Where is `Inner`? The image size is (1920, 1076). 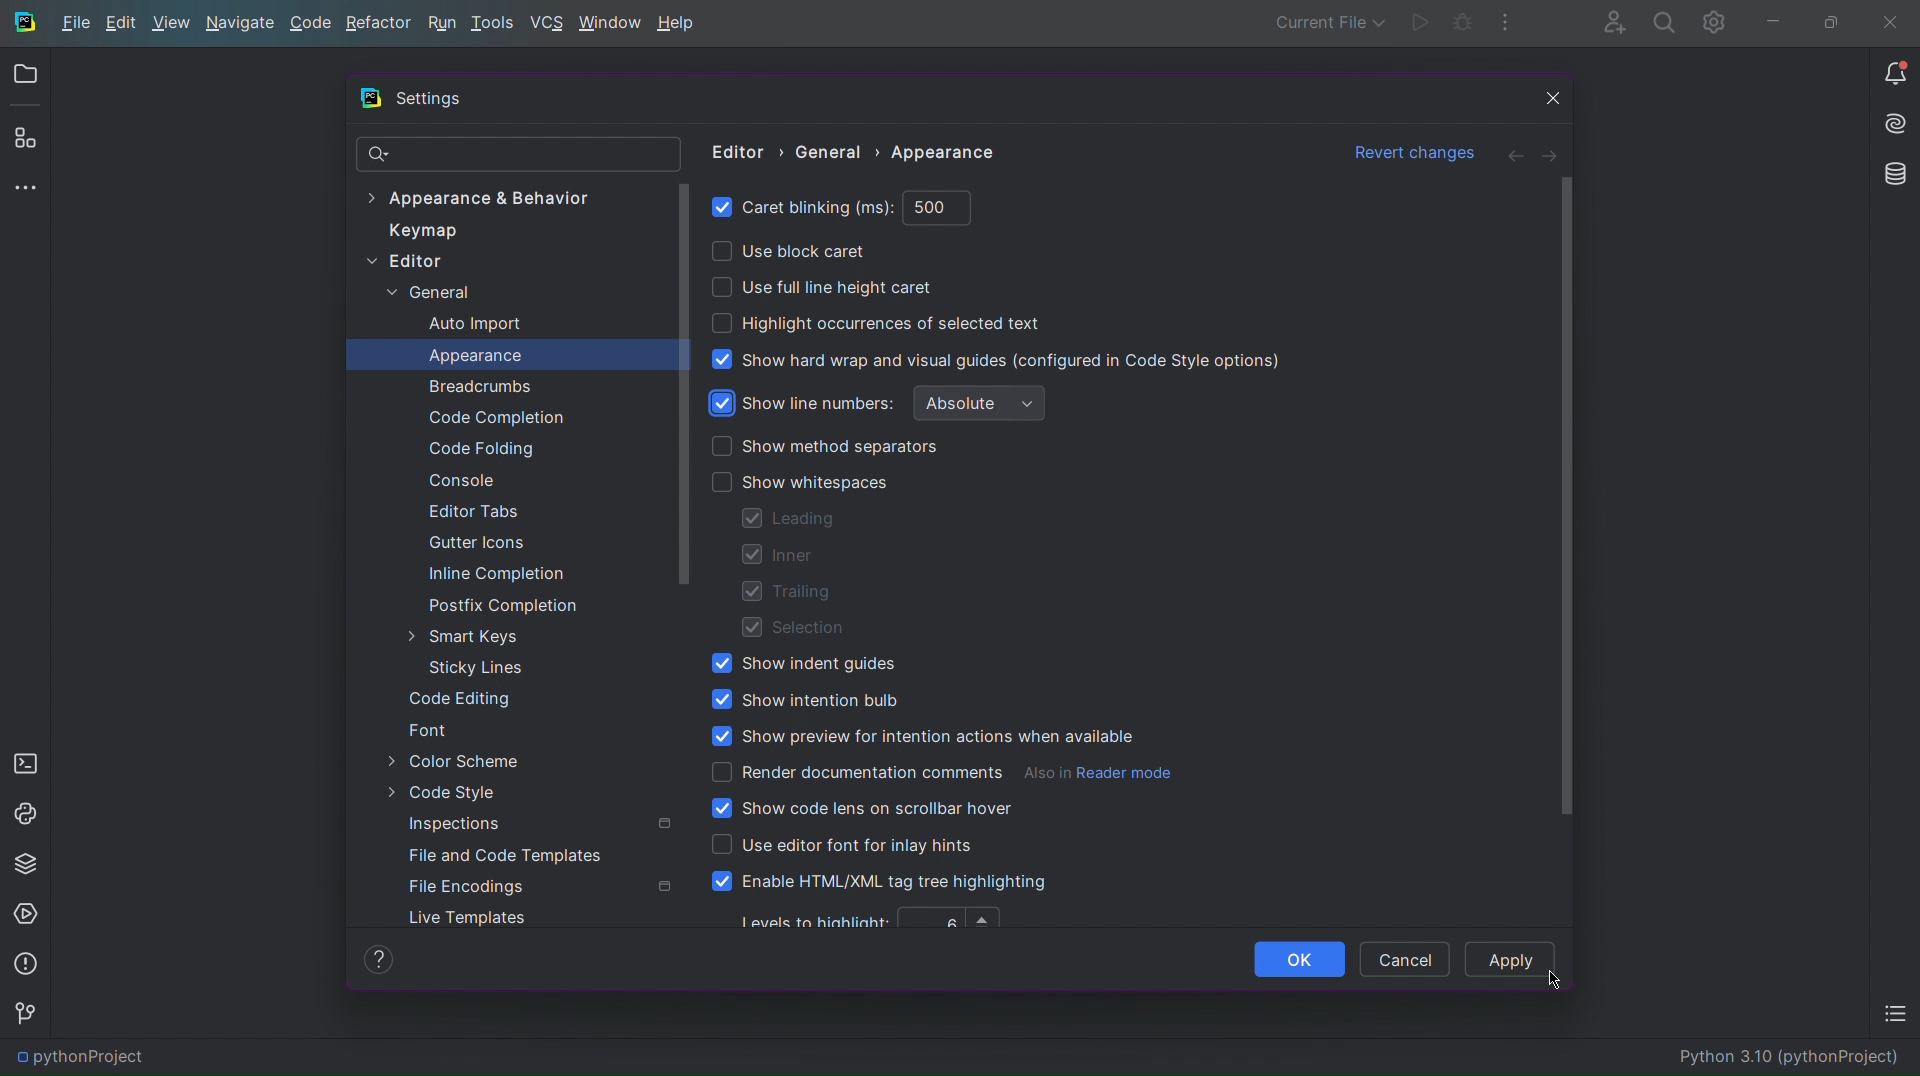
Inner is located at coordinates (780, 555).